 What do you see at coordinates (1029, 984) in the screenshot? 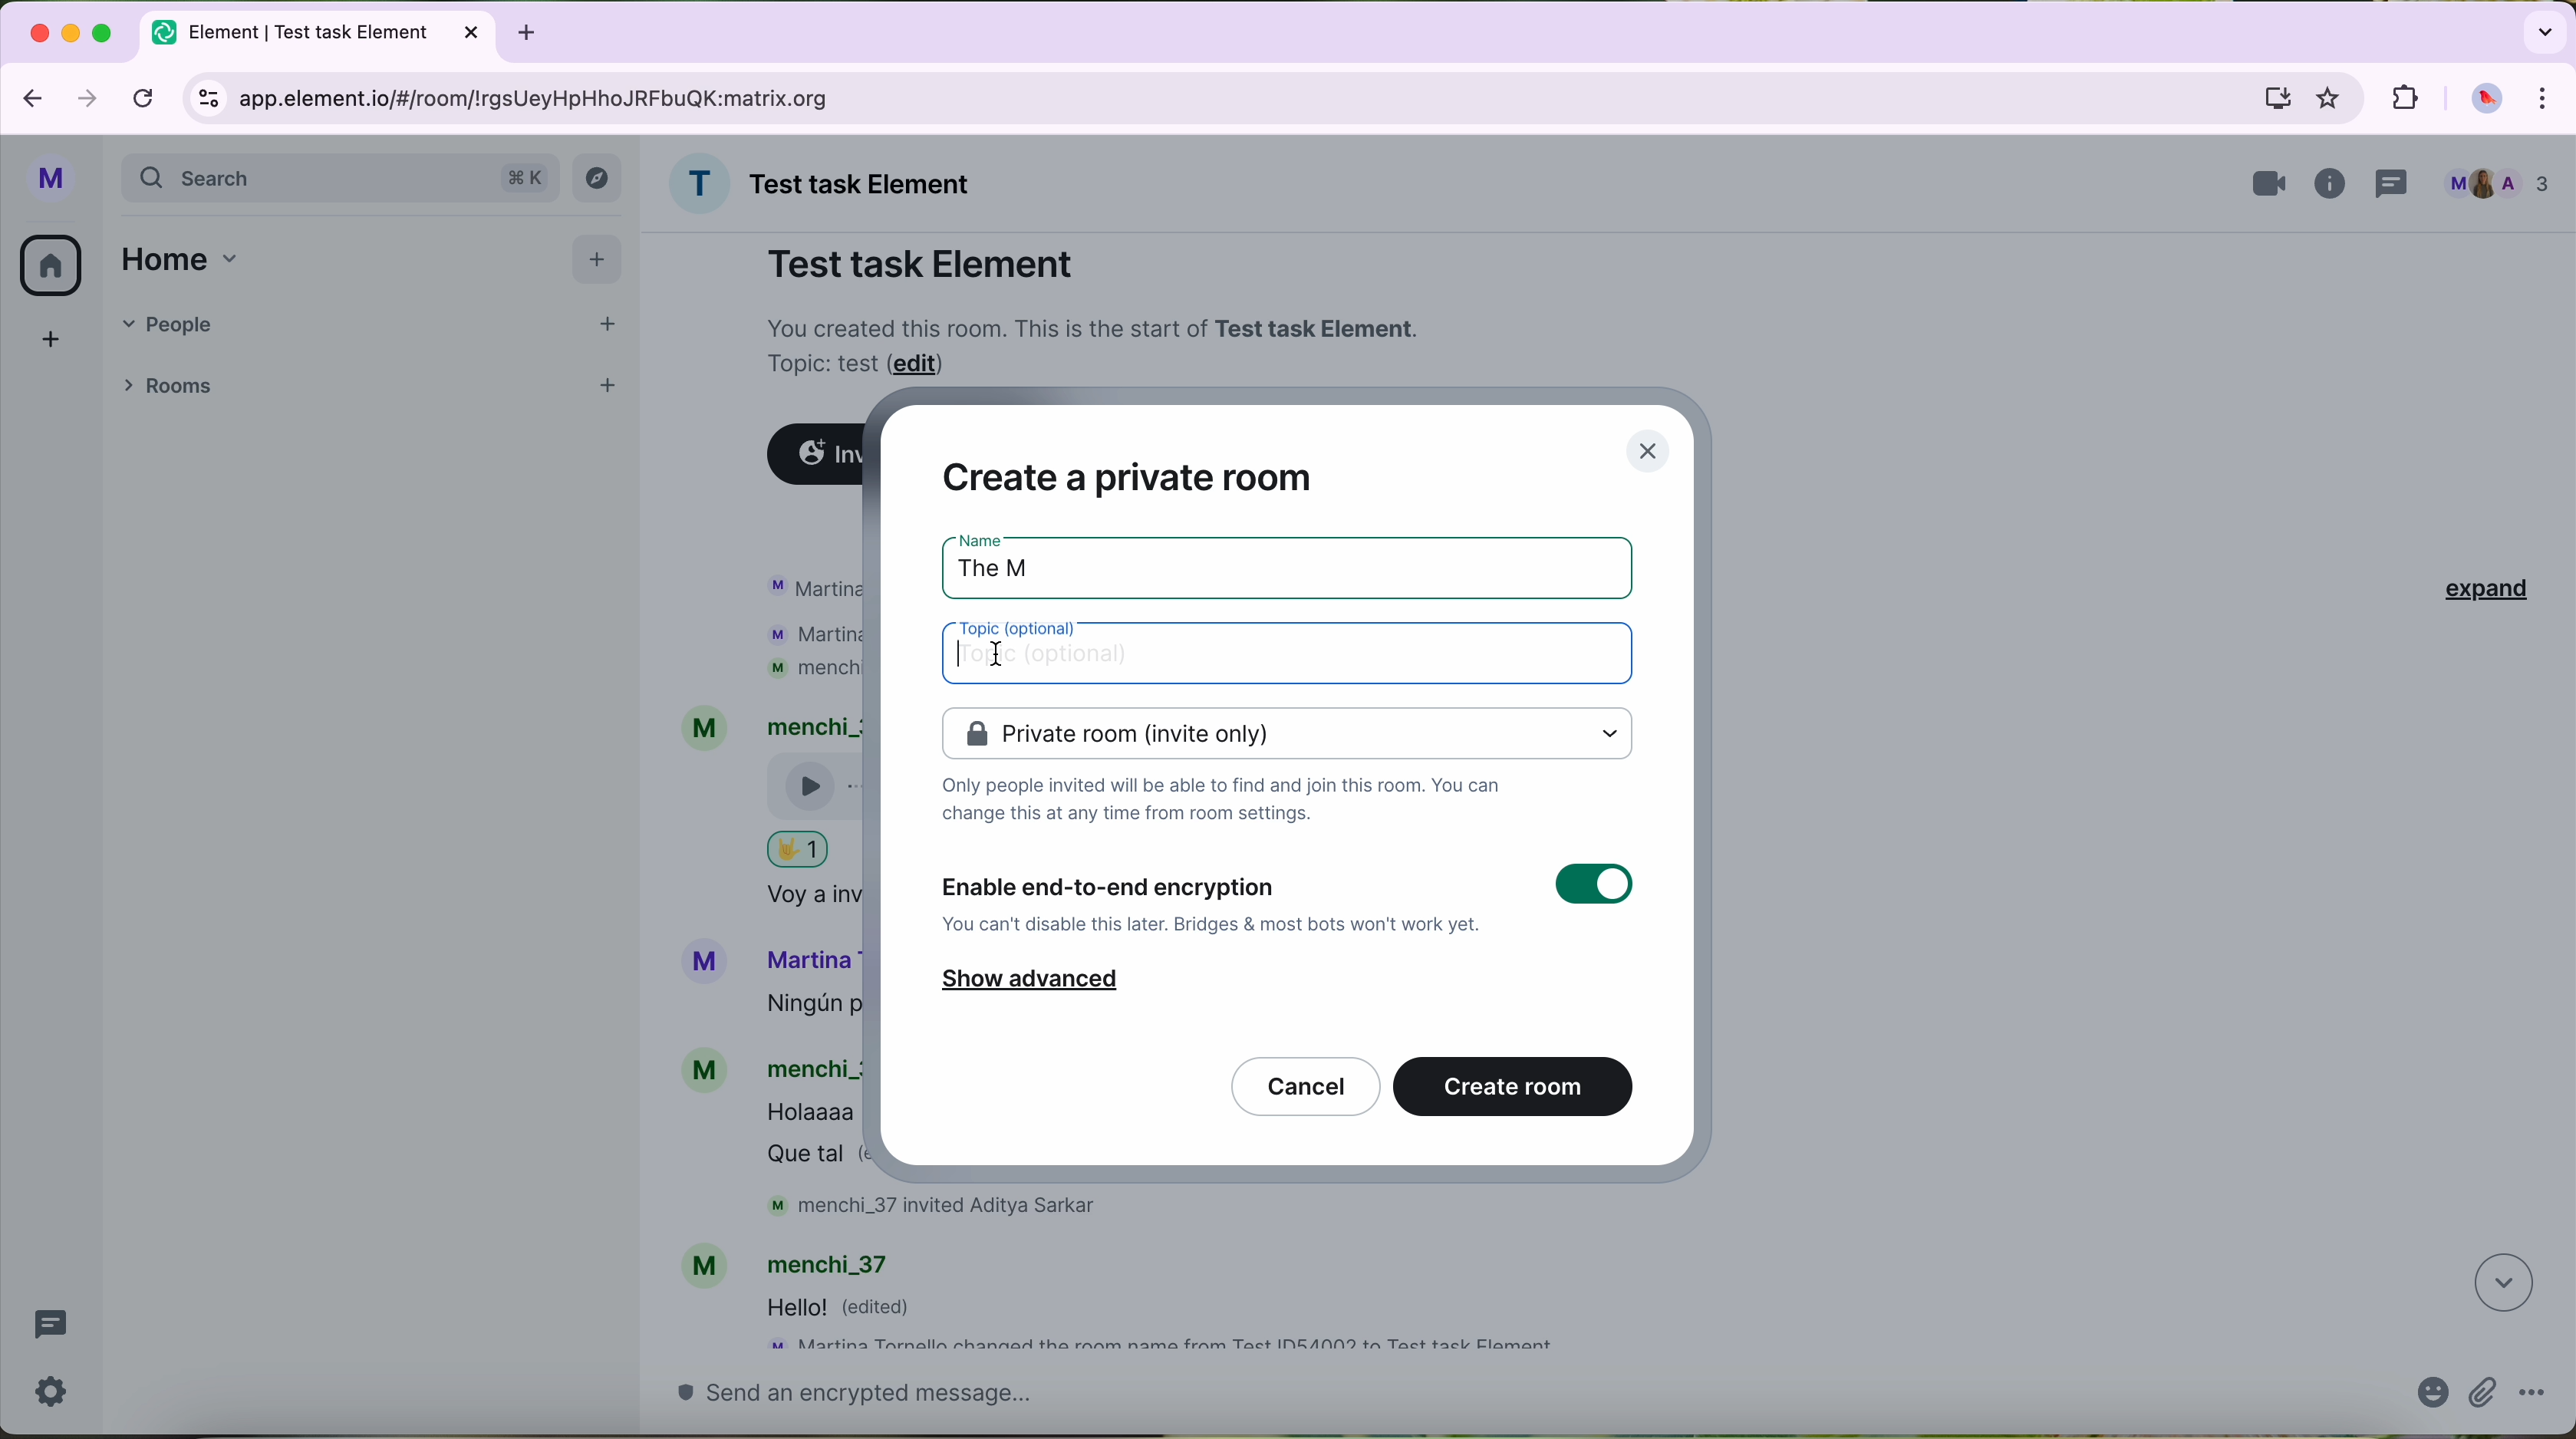
I see `show advanced` at bounding box center [1029, 984].